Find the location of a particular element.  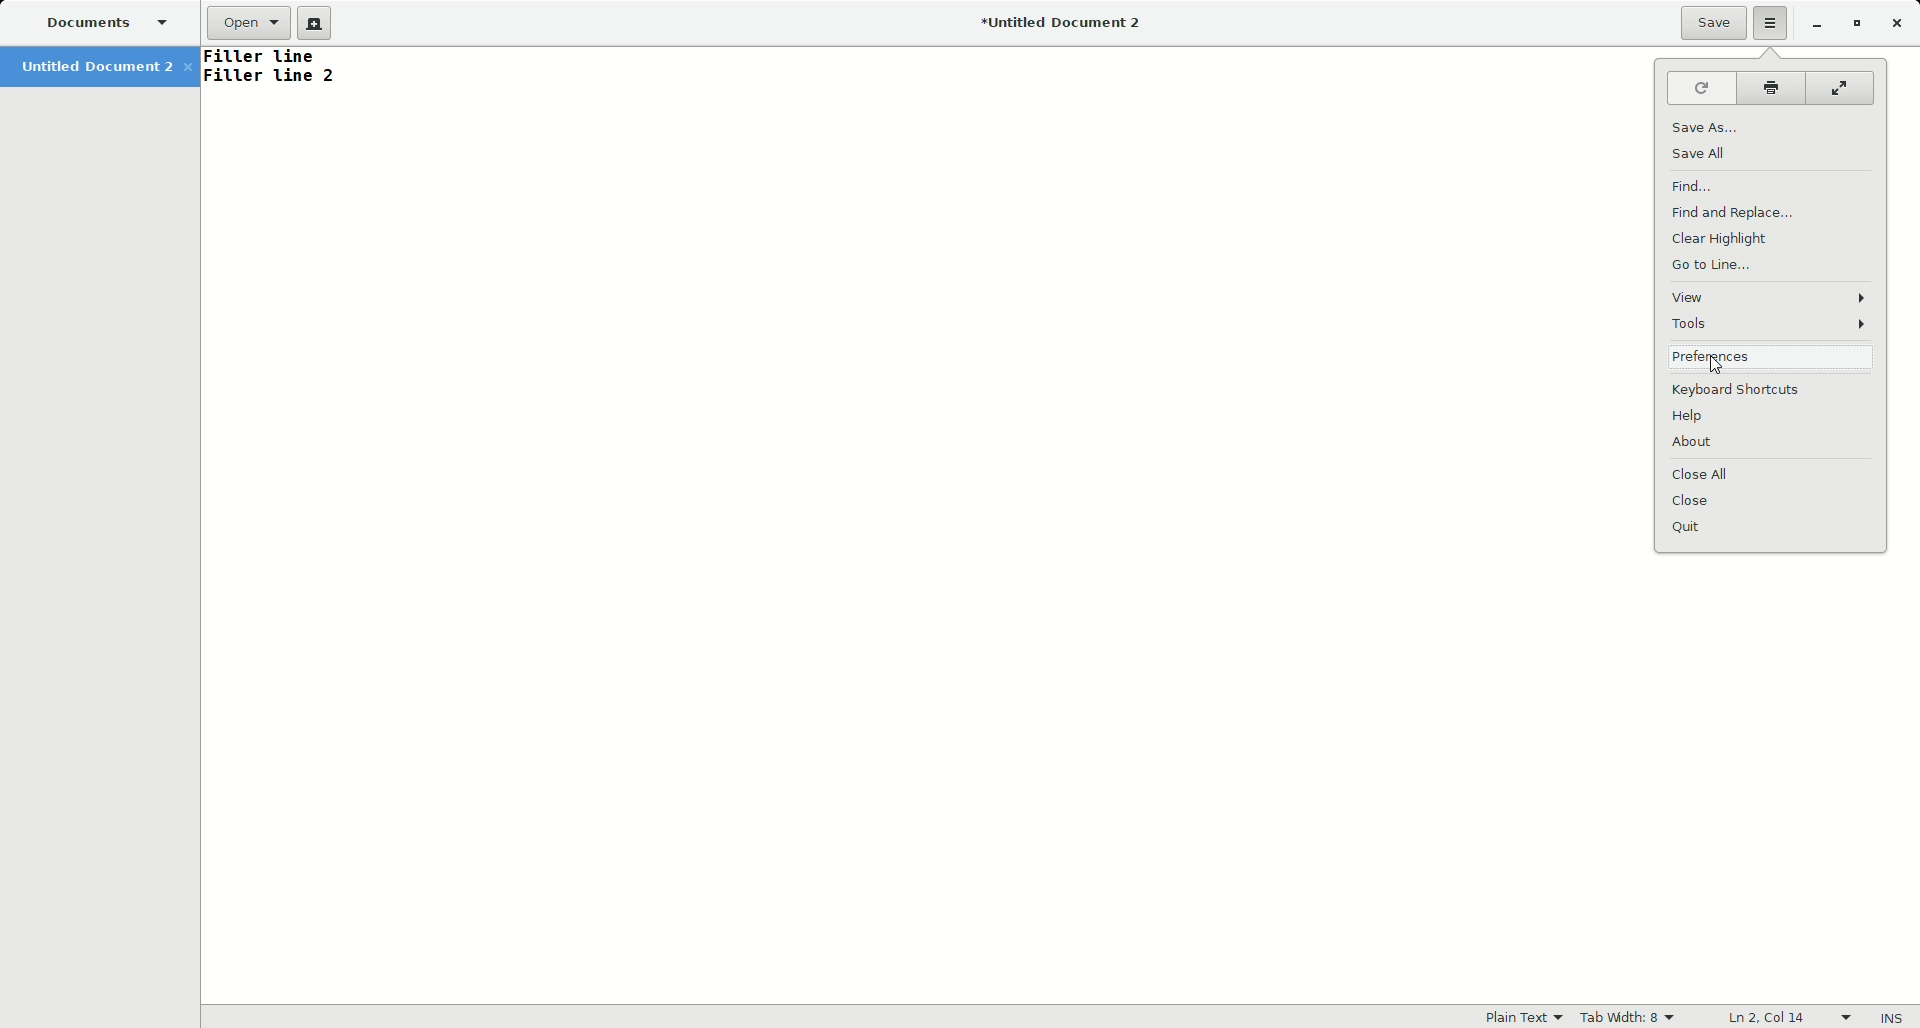

Close is located at coordinates (1899, 23).